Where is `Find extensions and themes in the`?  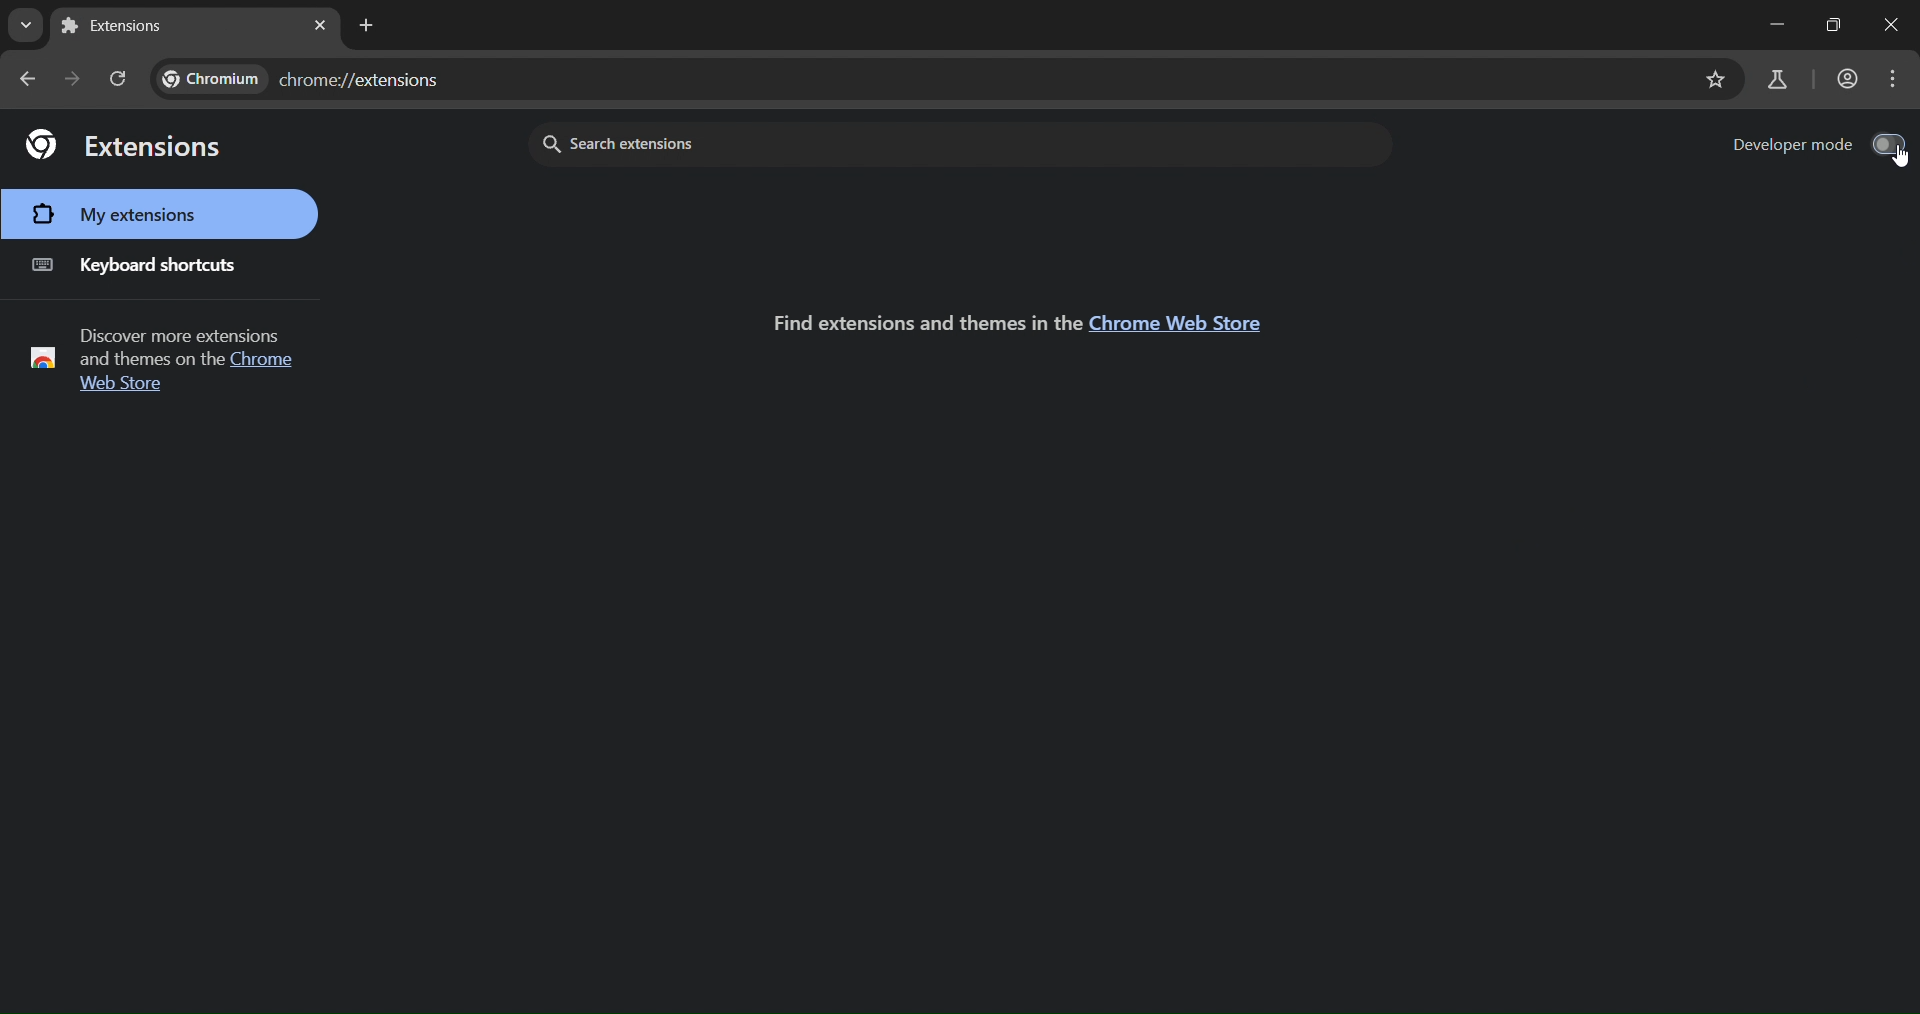
Find extensions and themes in the is located at coordinates (913, 319).